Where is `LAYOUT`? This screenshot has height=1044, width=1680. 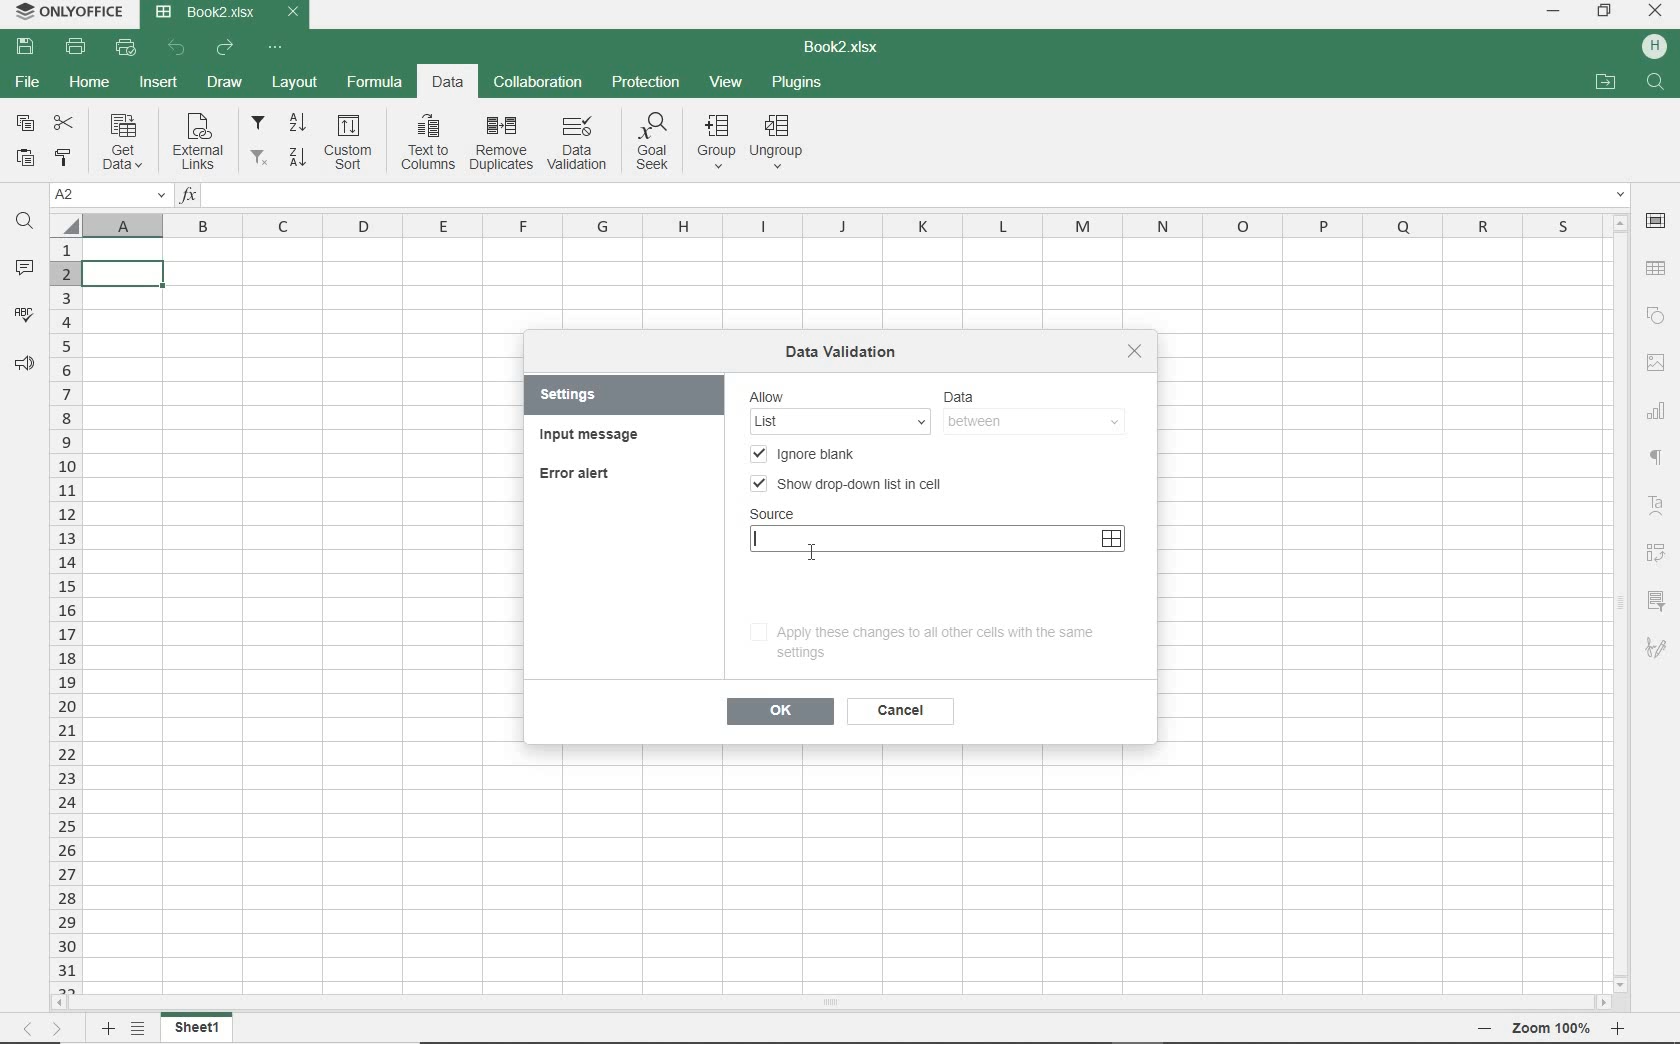 LAYOUT is located at coordinates (295, 82).